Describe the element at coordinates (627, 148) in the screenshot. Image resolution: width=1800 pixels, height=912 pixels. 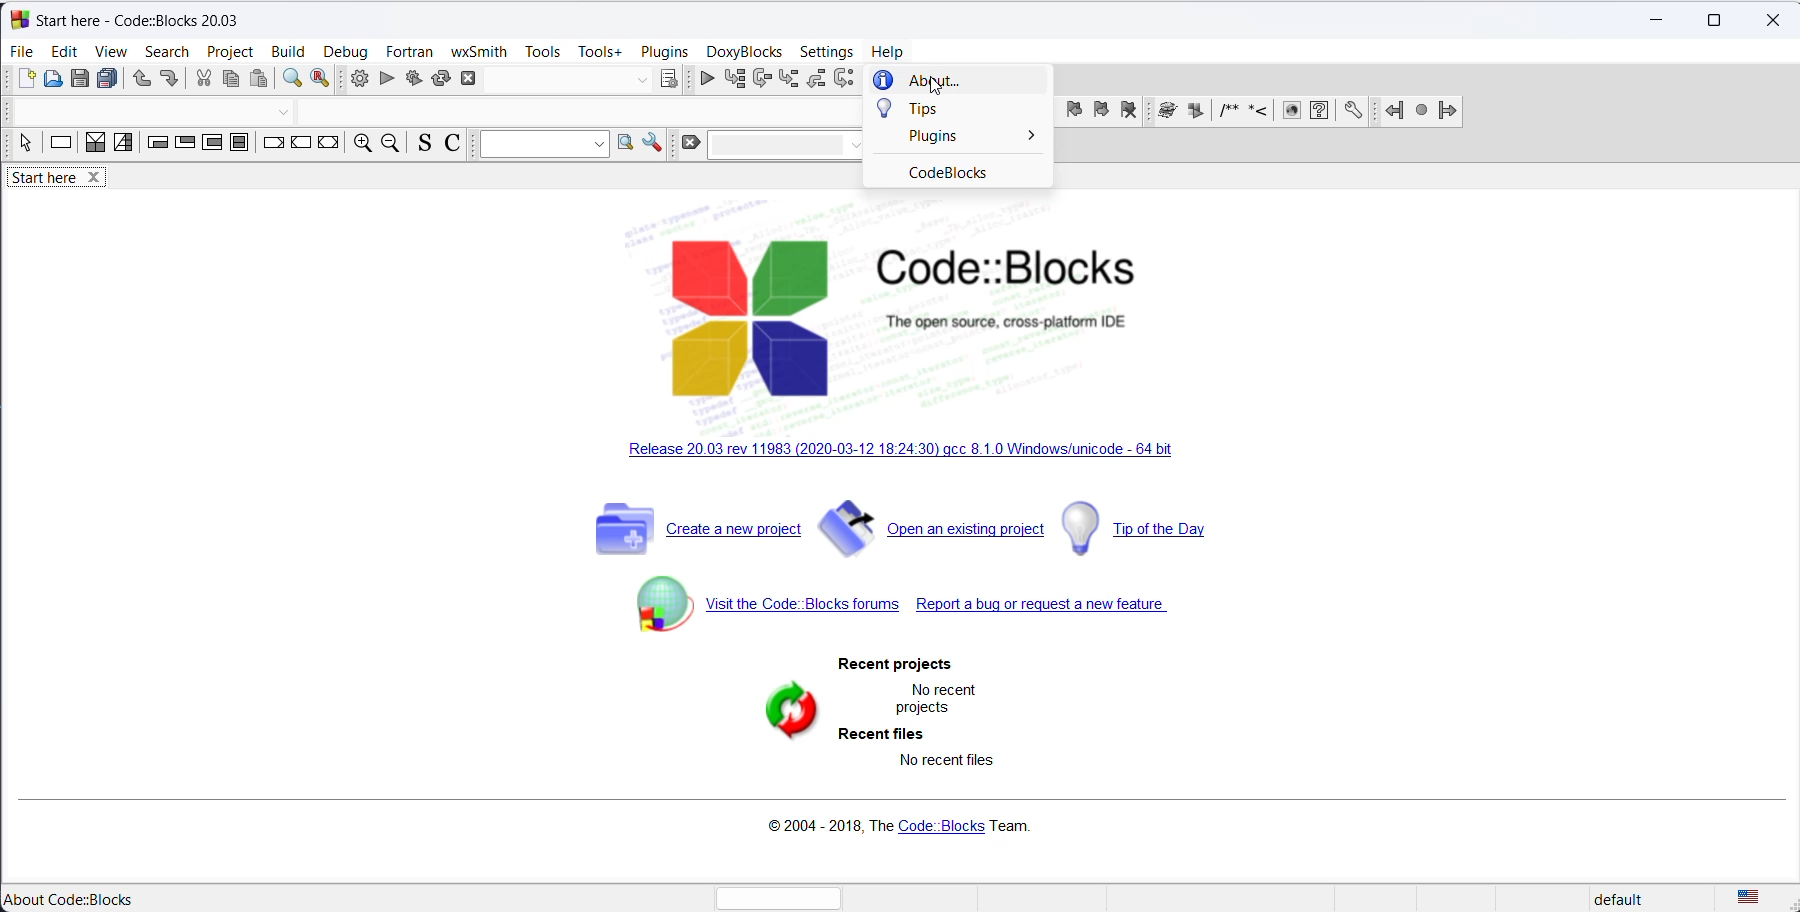
I see `option window` at that location.